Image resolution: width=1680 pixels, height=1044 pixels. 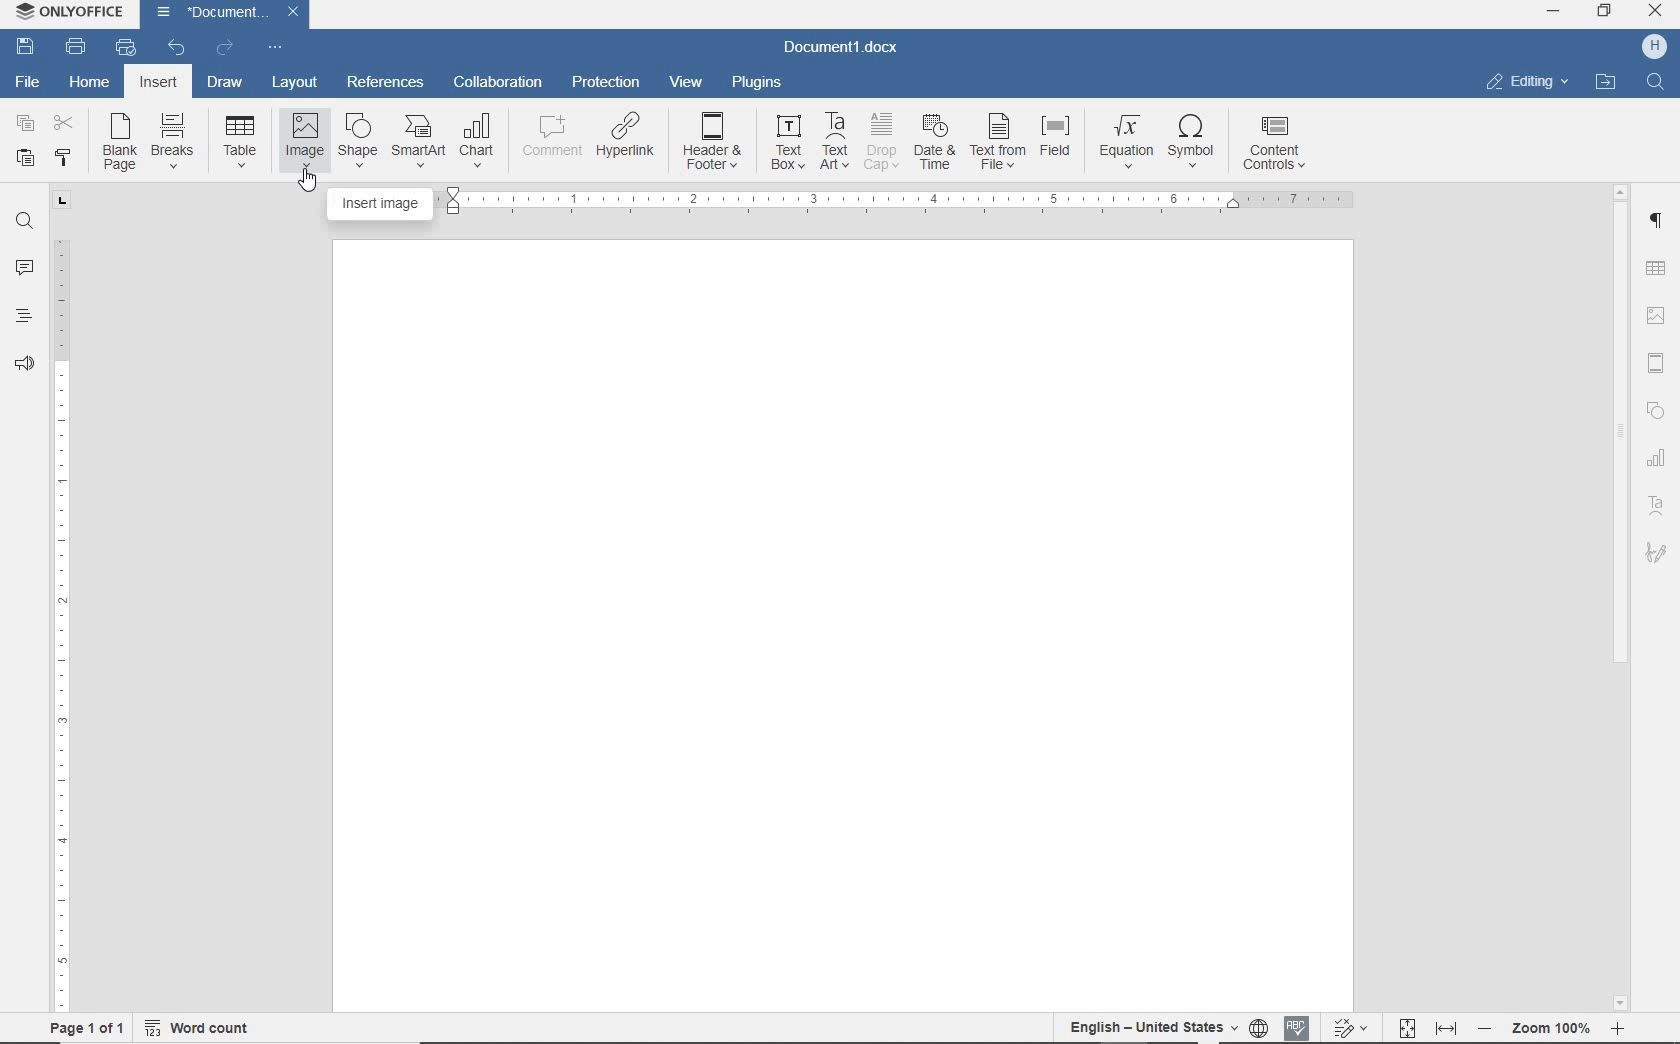 What do you see at coordinates (899, 204) in the screenshot?
I see `ruler` at bounding box center [899, 204].